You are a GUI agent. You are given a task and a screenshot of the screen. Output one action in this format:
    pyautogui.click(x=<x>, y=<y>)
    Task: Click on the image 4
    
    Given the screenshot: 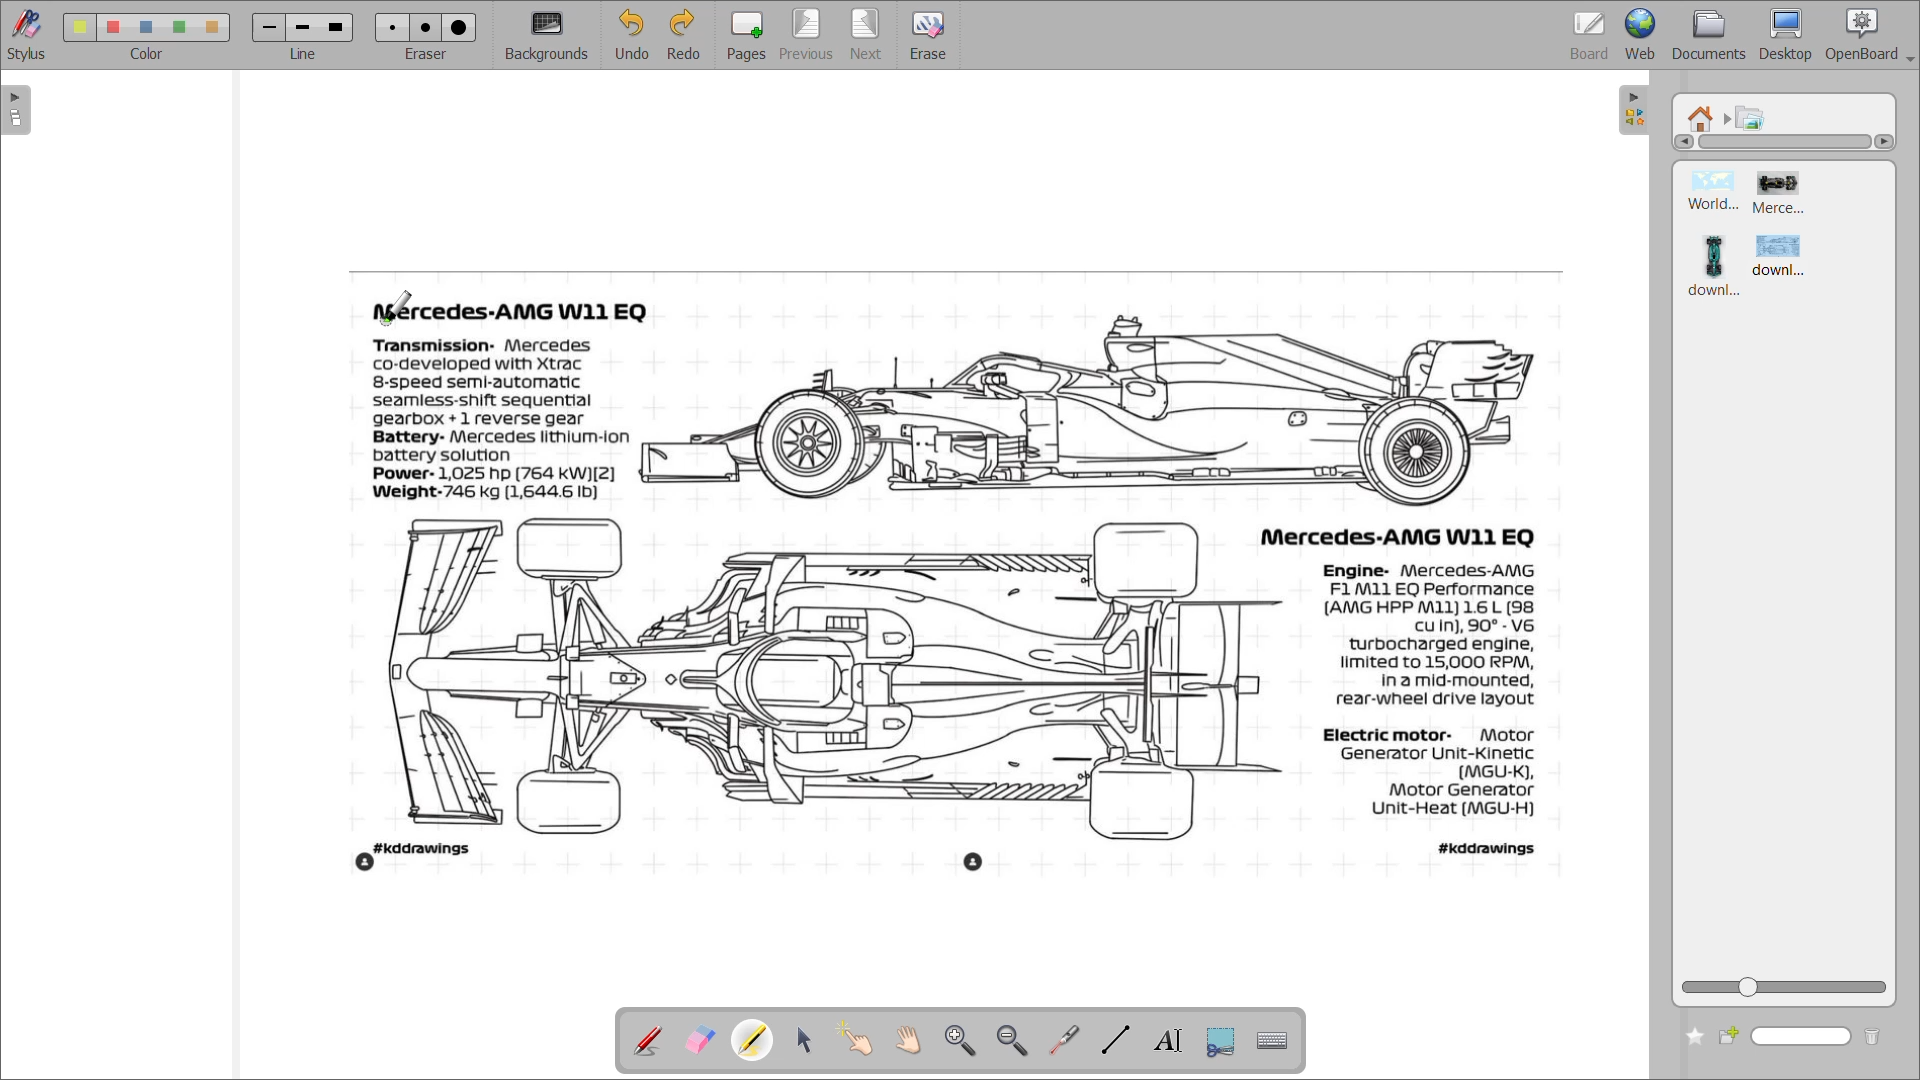 What is the action you would take?
    pyautogui.click(x=1781, y=257)
    